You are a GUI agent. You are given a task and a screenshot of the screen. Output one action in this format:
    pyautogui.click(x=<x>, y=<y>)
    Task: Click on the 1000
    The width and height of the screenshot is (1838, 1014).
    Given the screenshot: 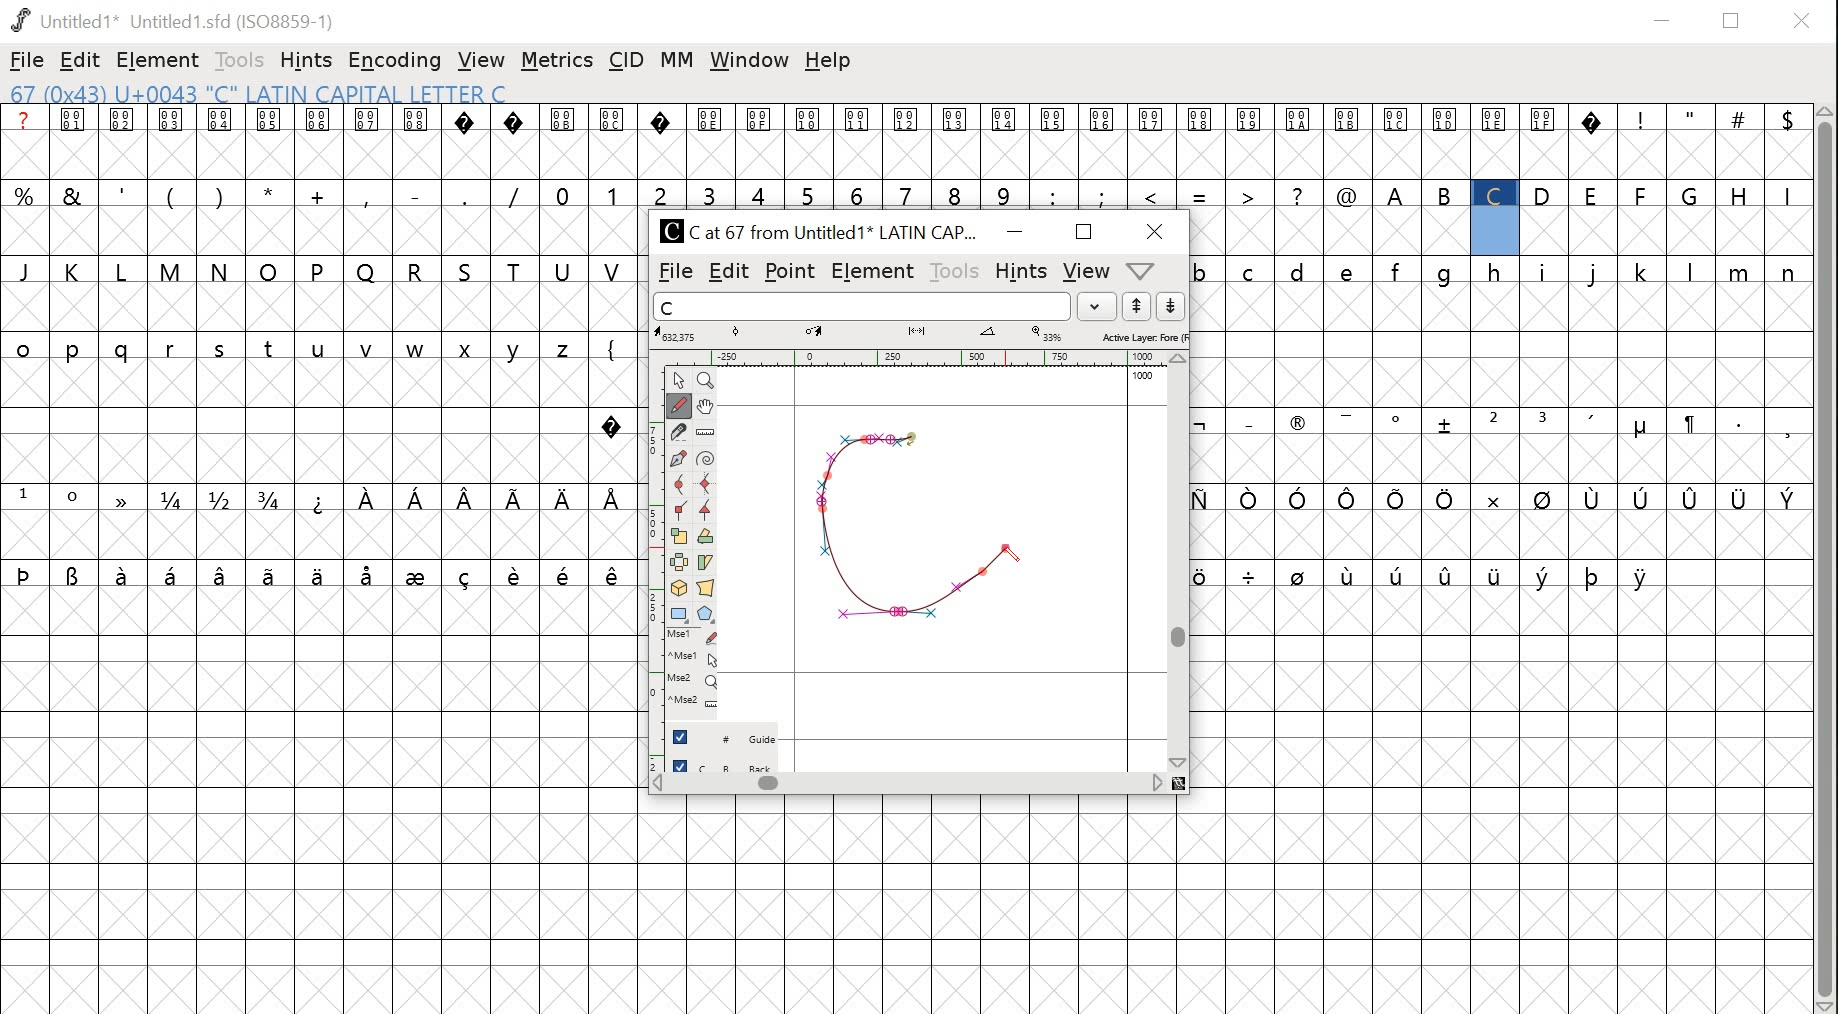 What is the action you would take?
    pyautogui.click(x=1142, y=376)
    